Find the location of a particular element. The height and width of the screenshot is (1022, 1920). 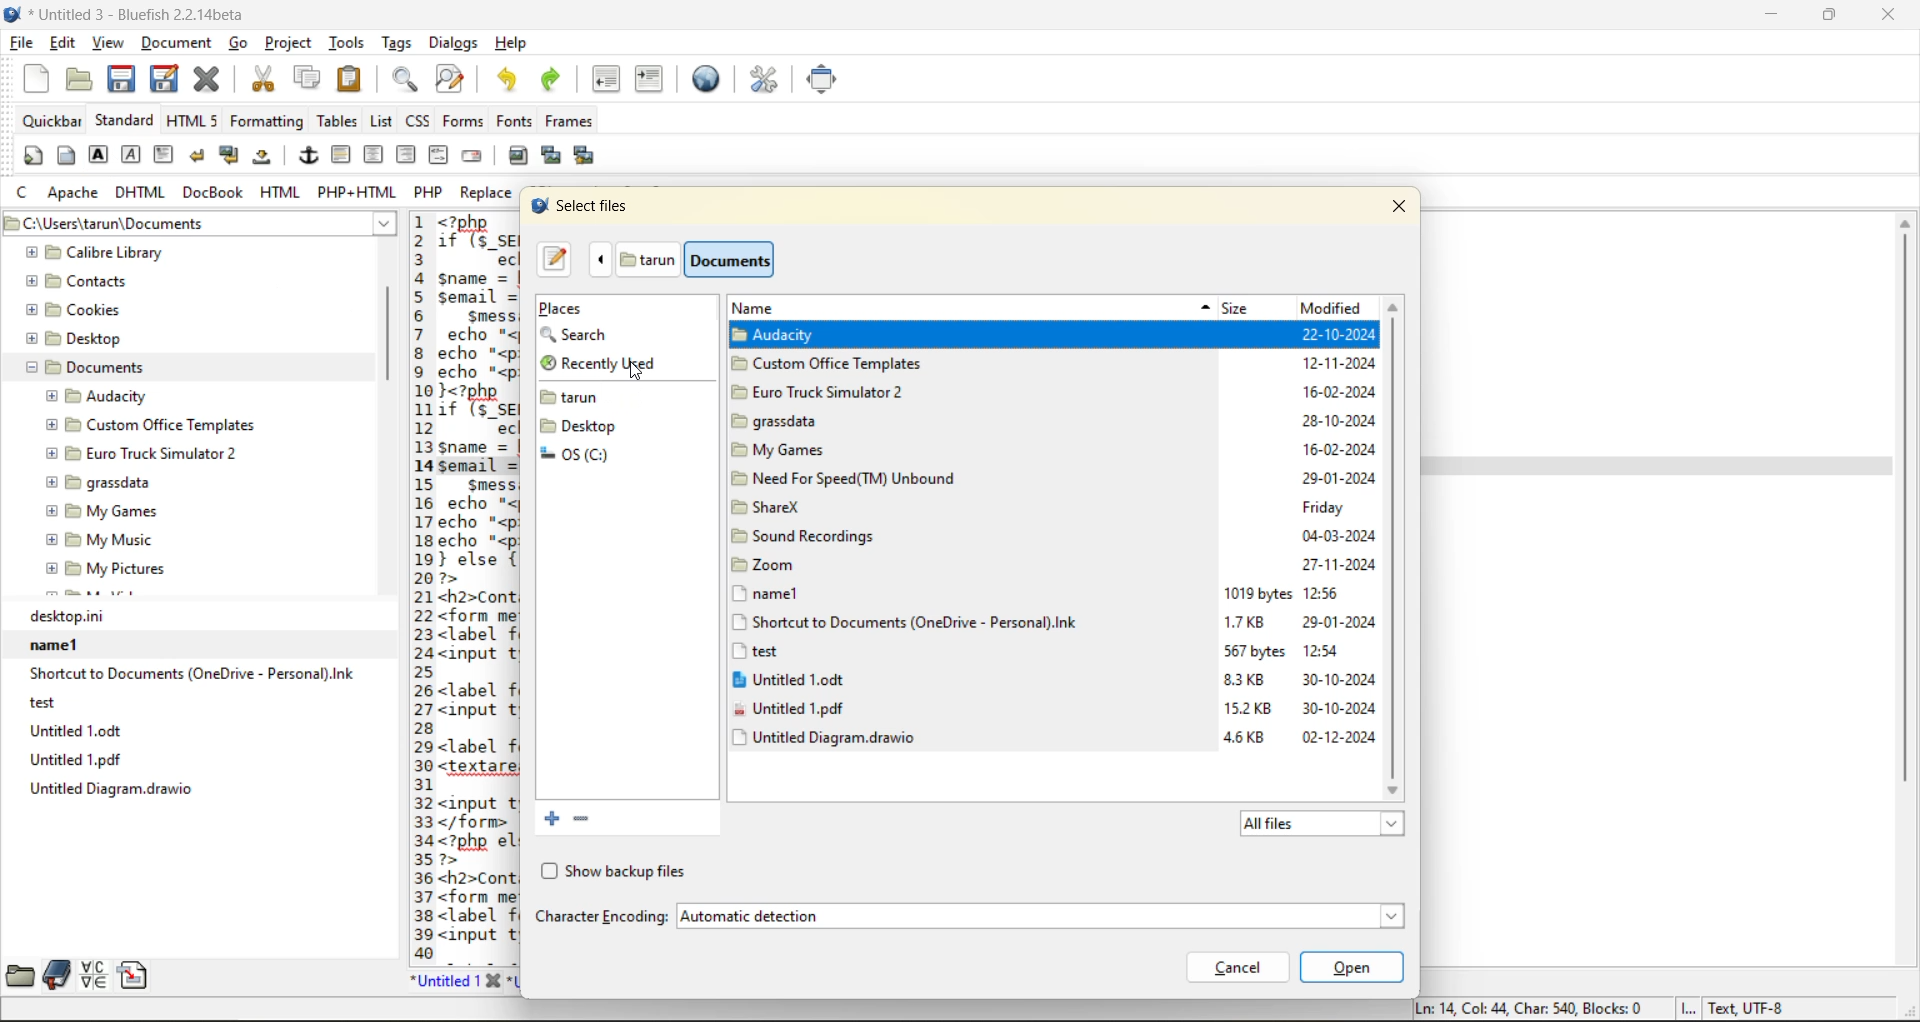

forms is located at coordinates (460, 121).